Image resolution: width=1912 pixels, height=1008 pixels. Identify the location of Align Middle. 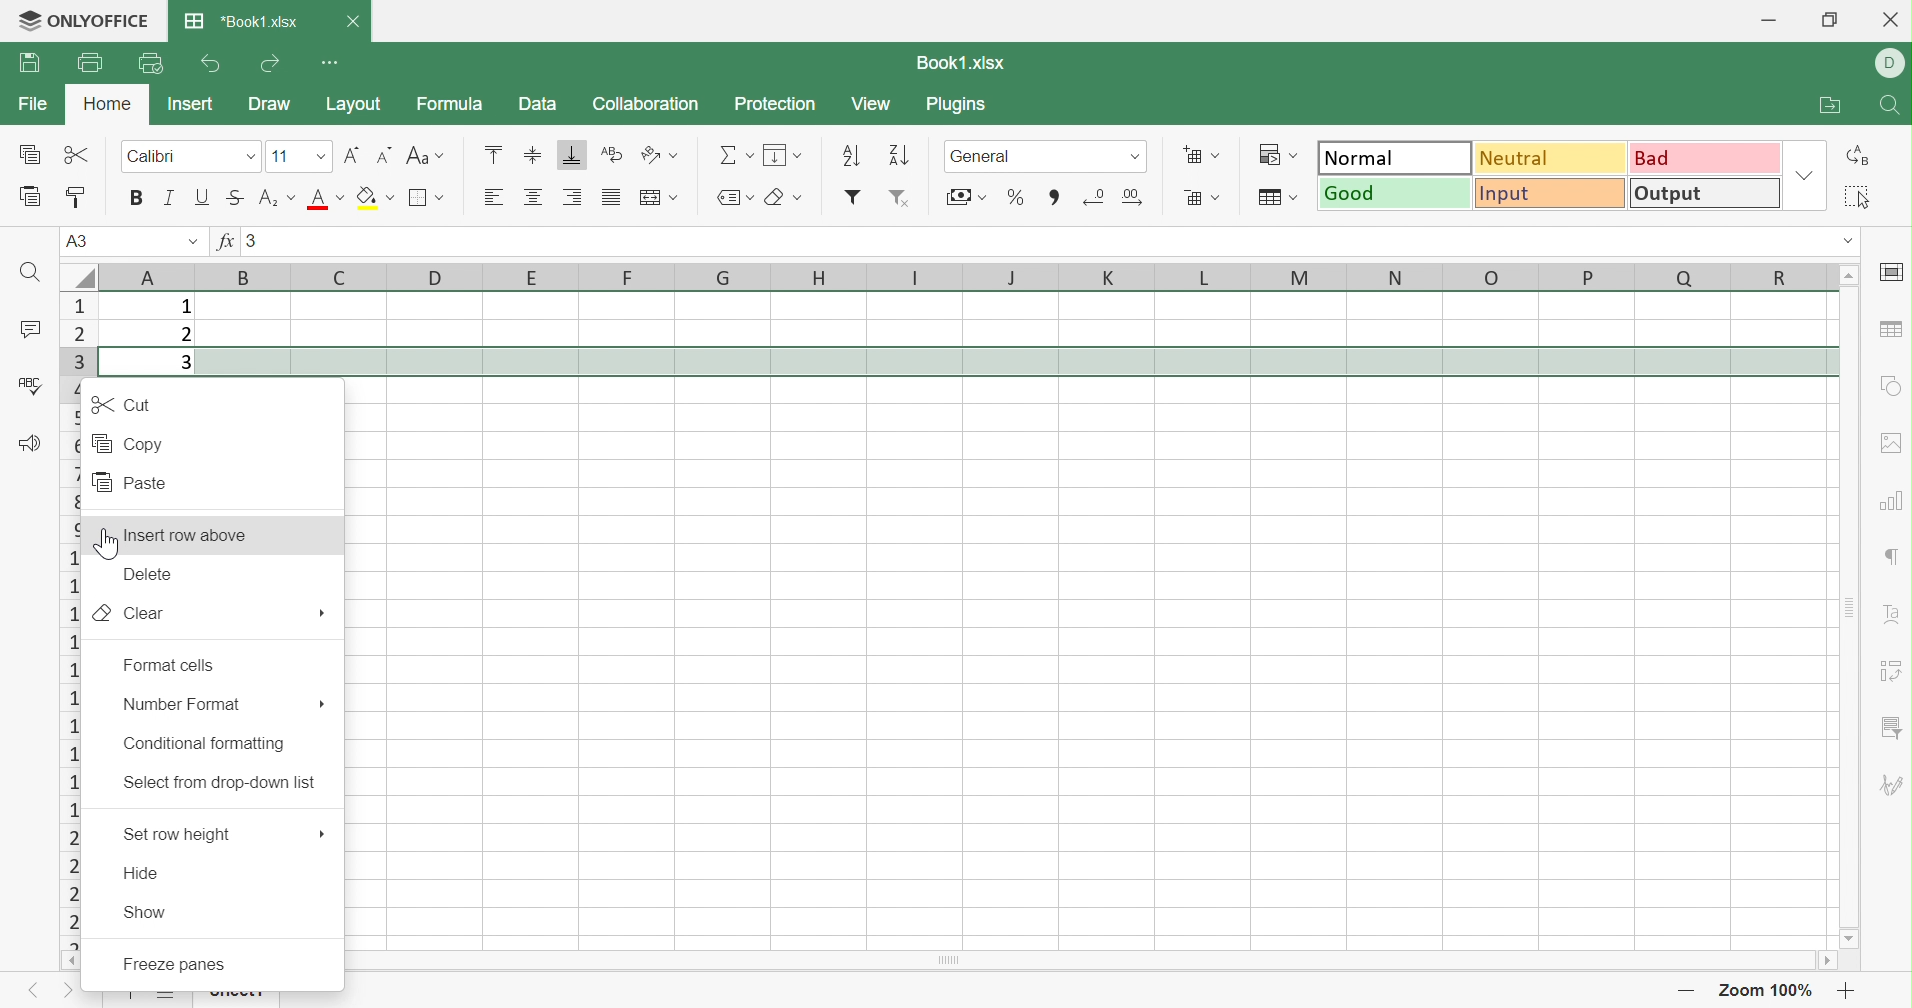
(532, 154).